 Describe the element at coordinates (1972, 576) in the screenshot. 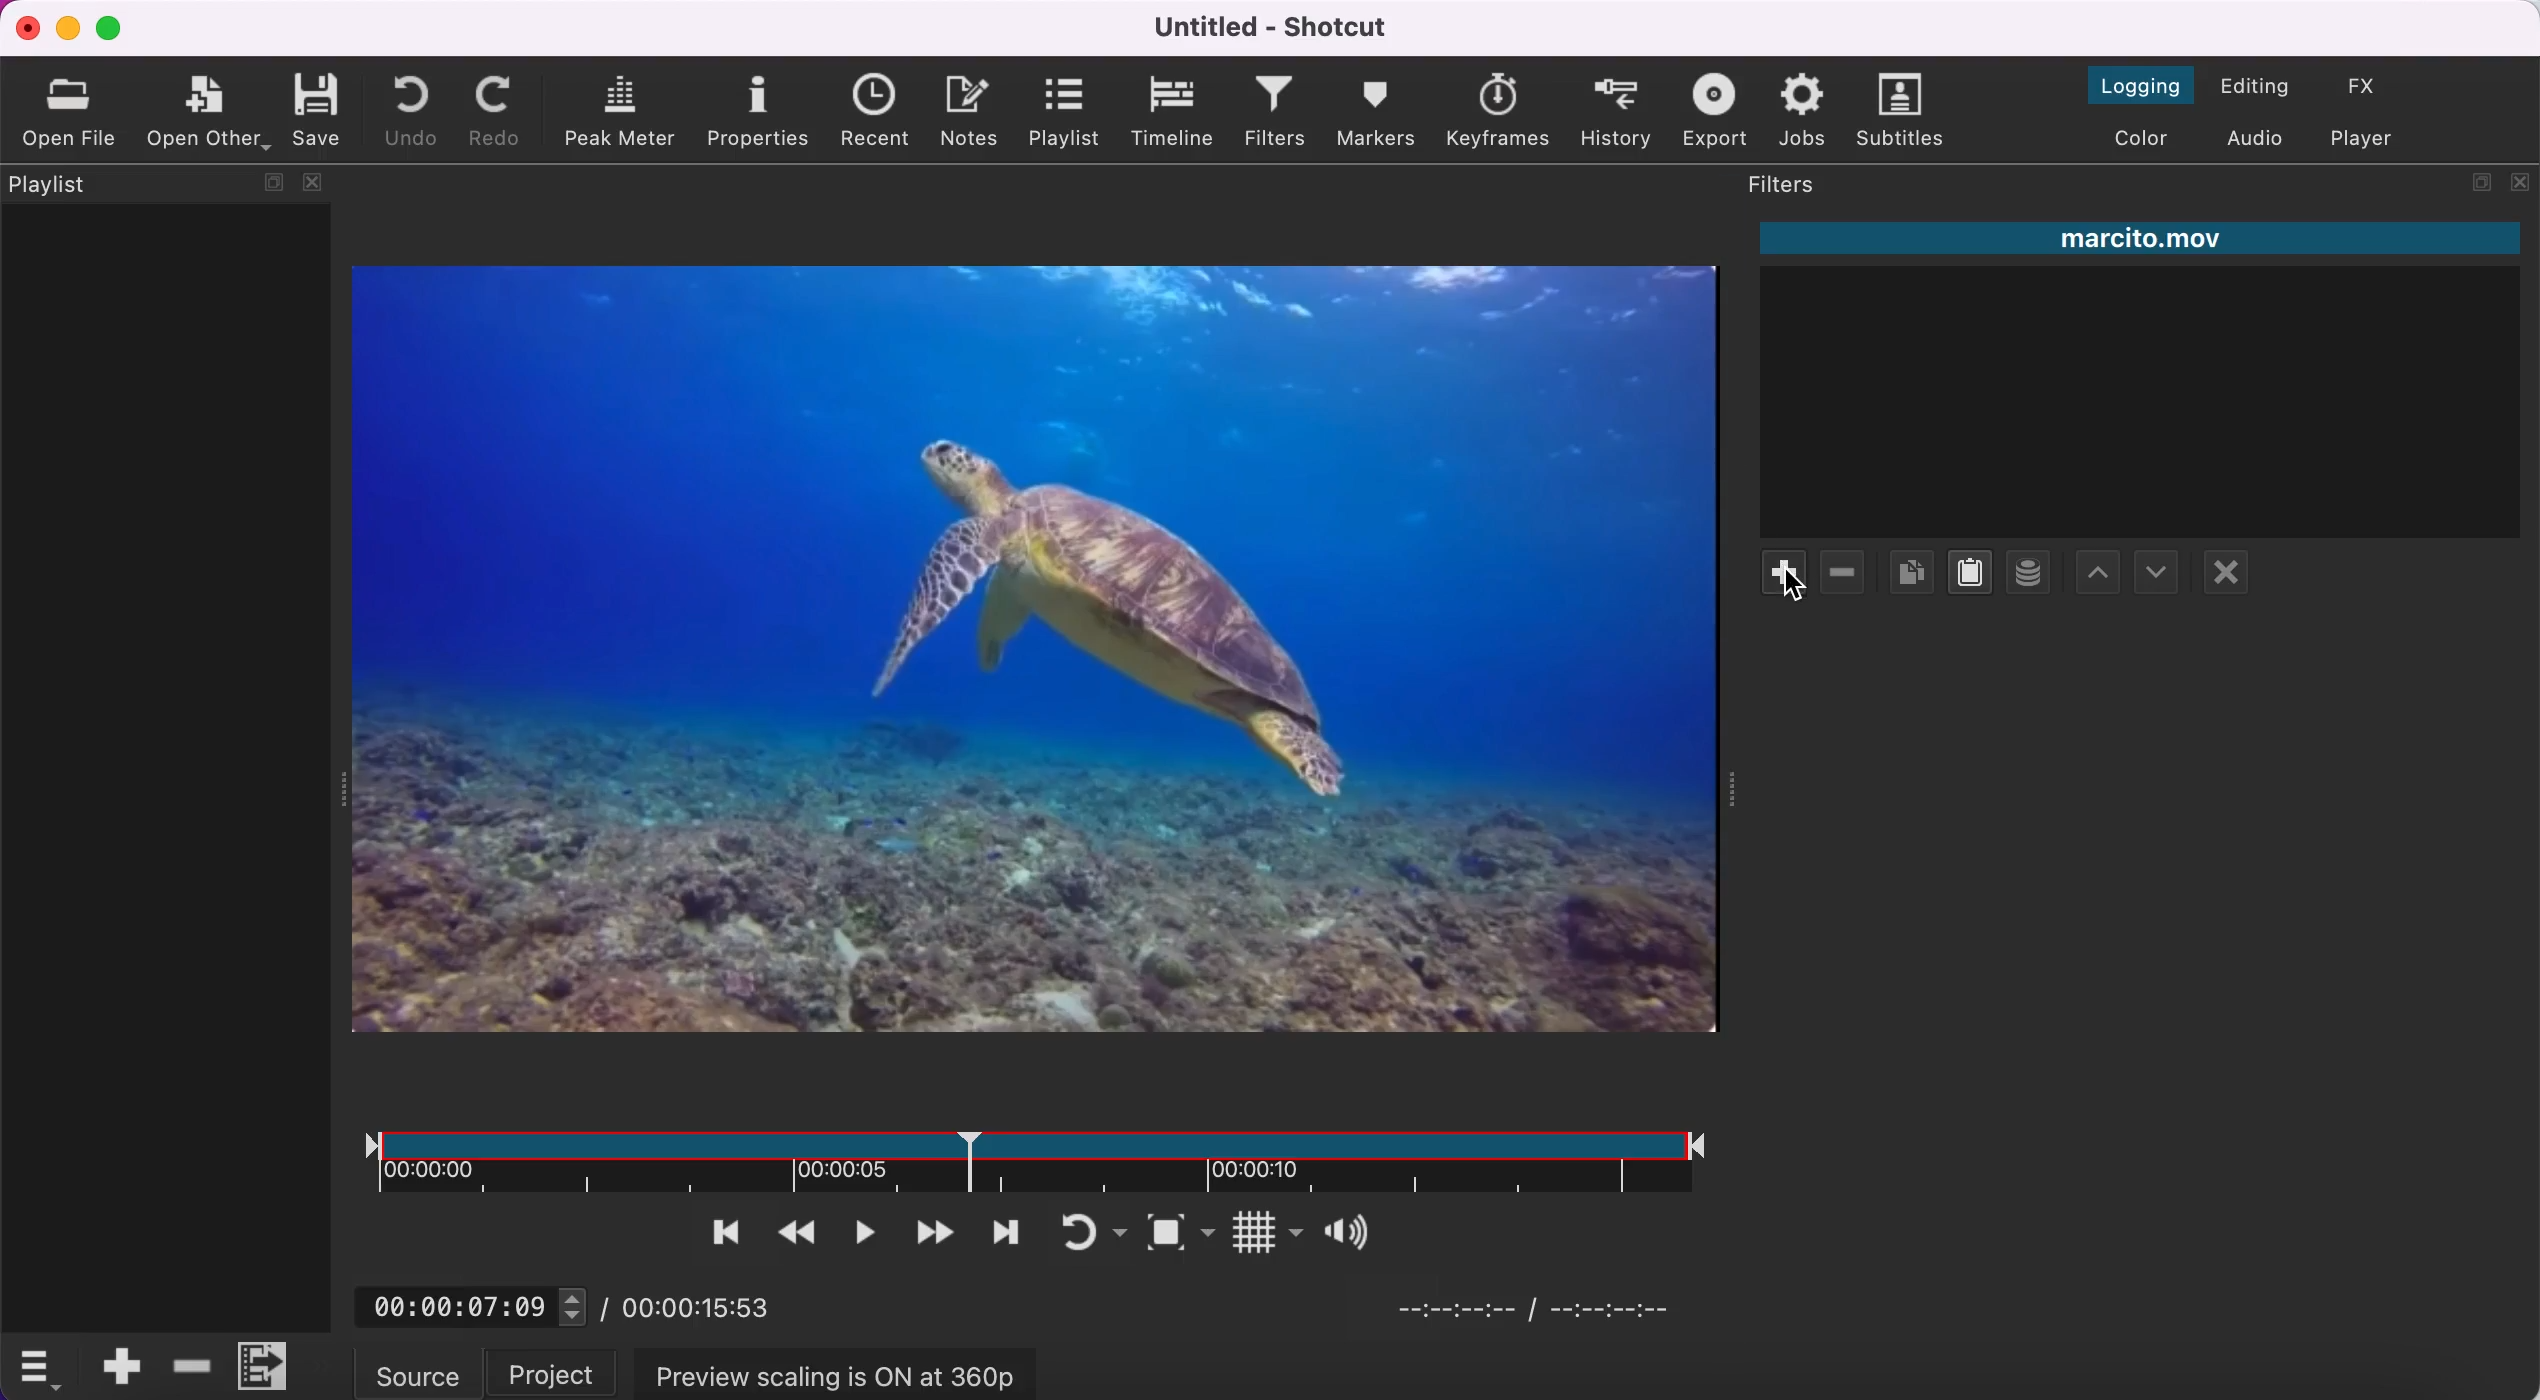

I see `paste filters` at that location.